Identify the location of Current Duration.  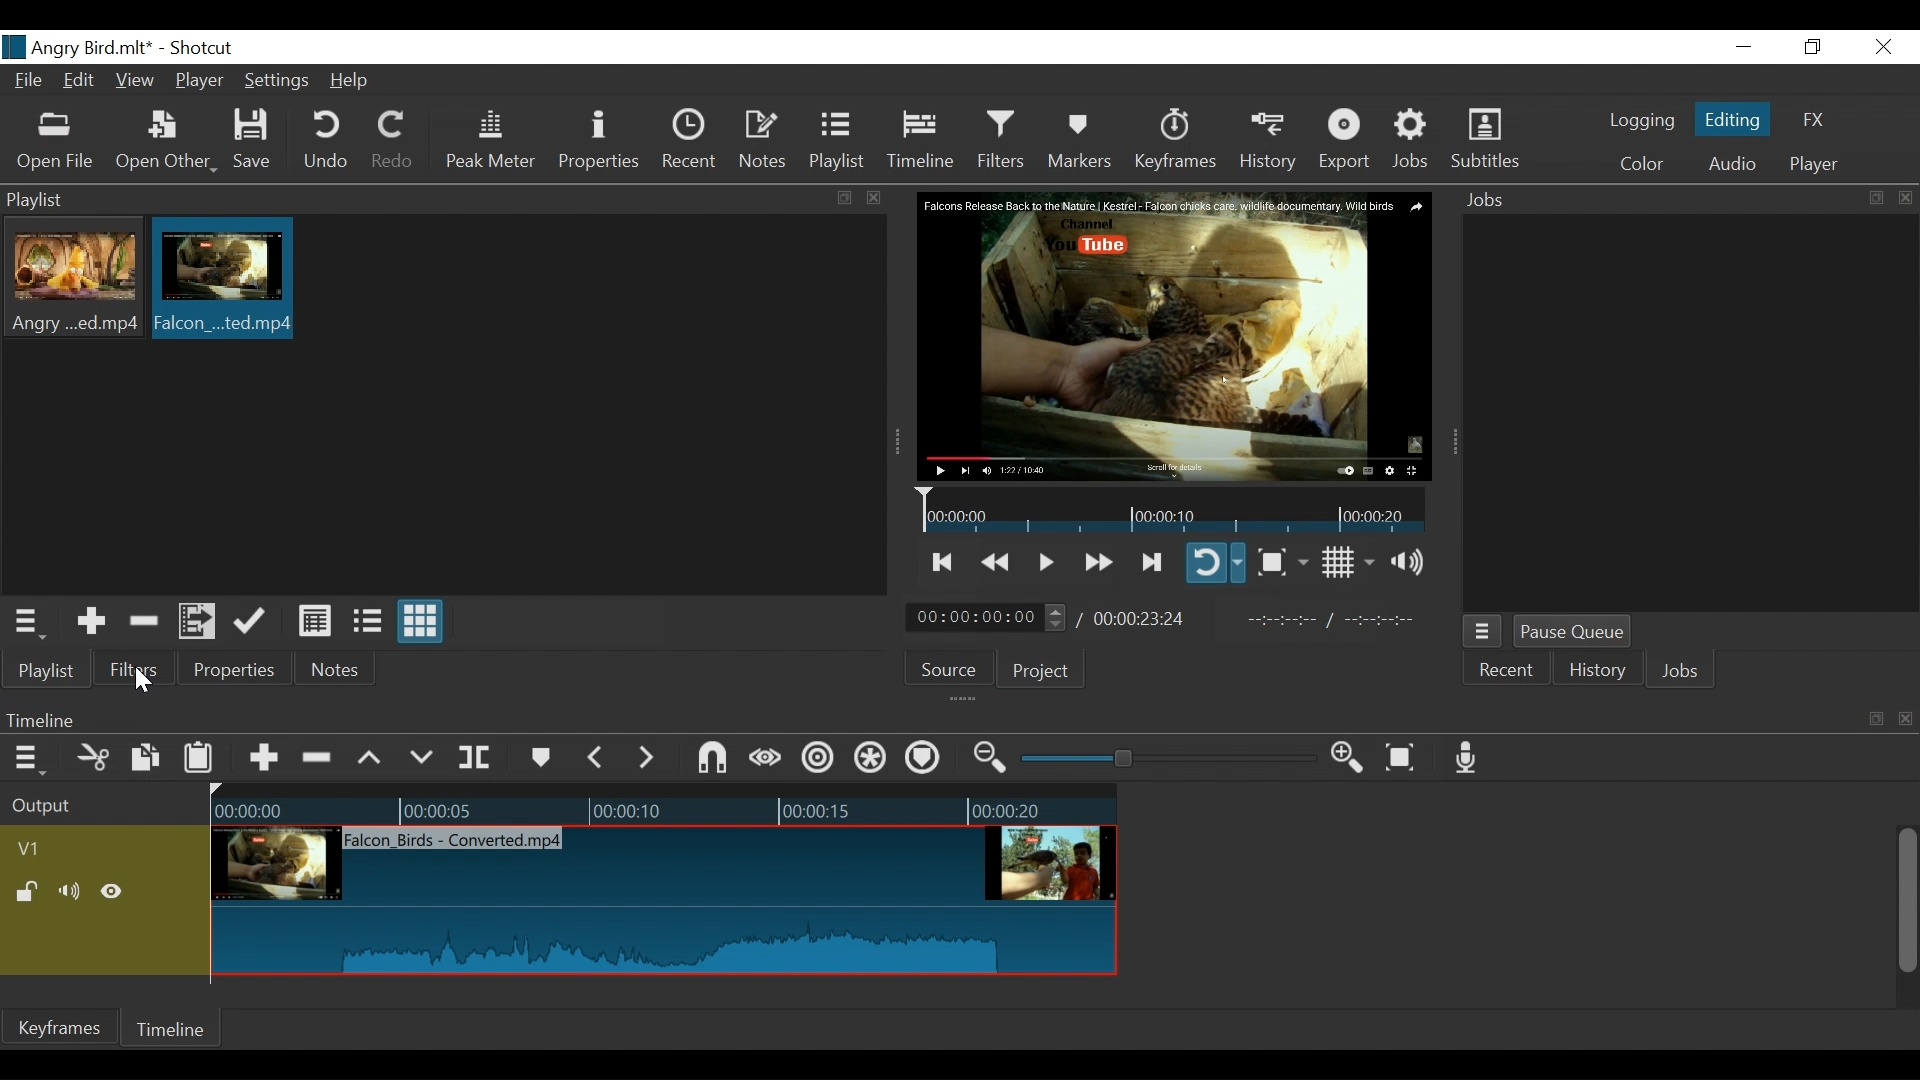
(987, 616).